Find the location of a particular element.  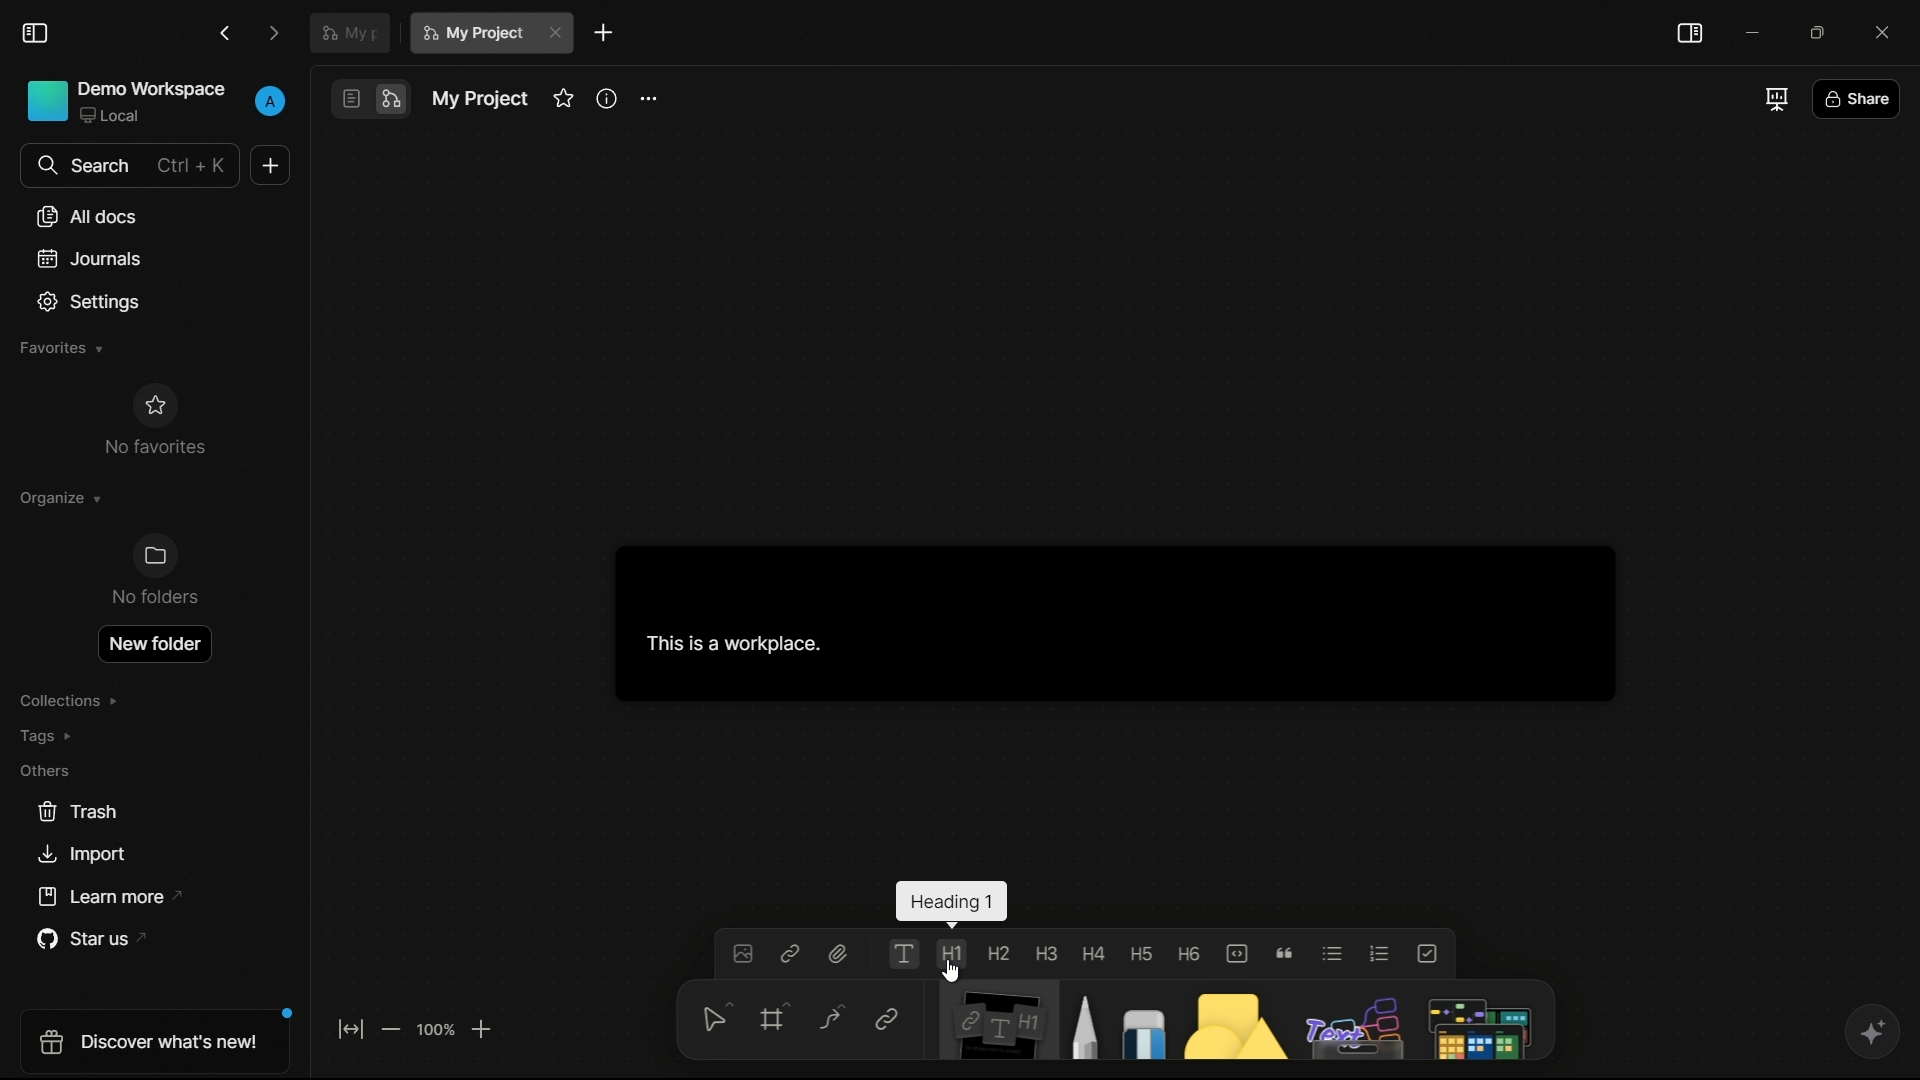

others is located at coordinates (46, 772).